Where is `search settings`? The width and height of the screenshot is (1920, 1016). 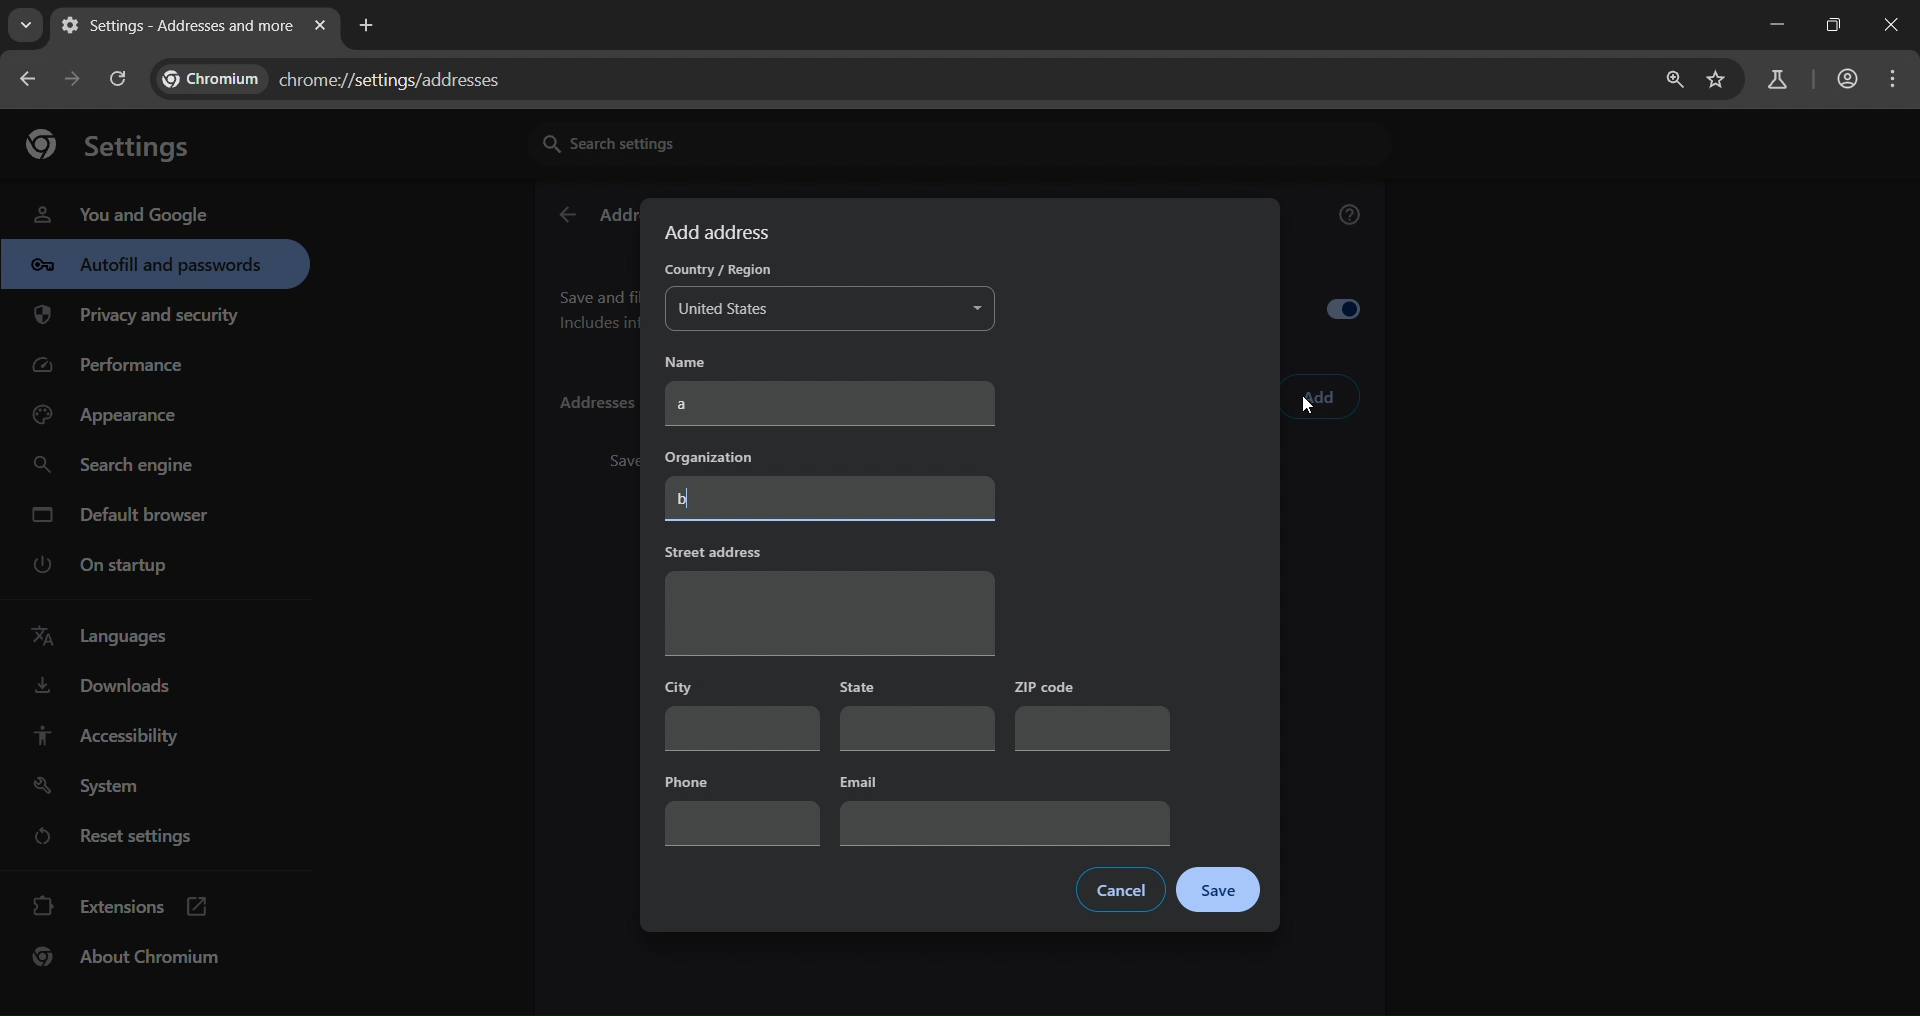
search settings is located at coordinates (715, 142).